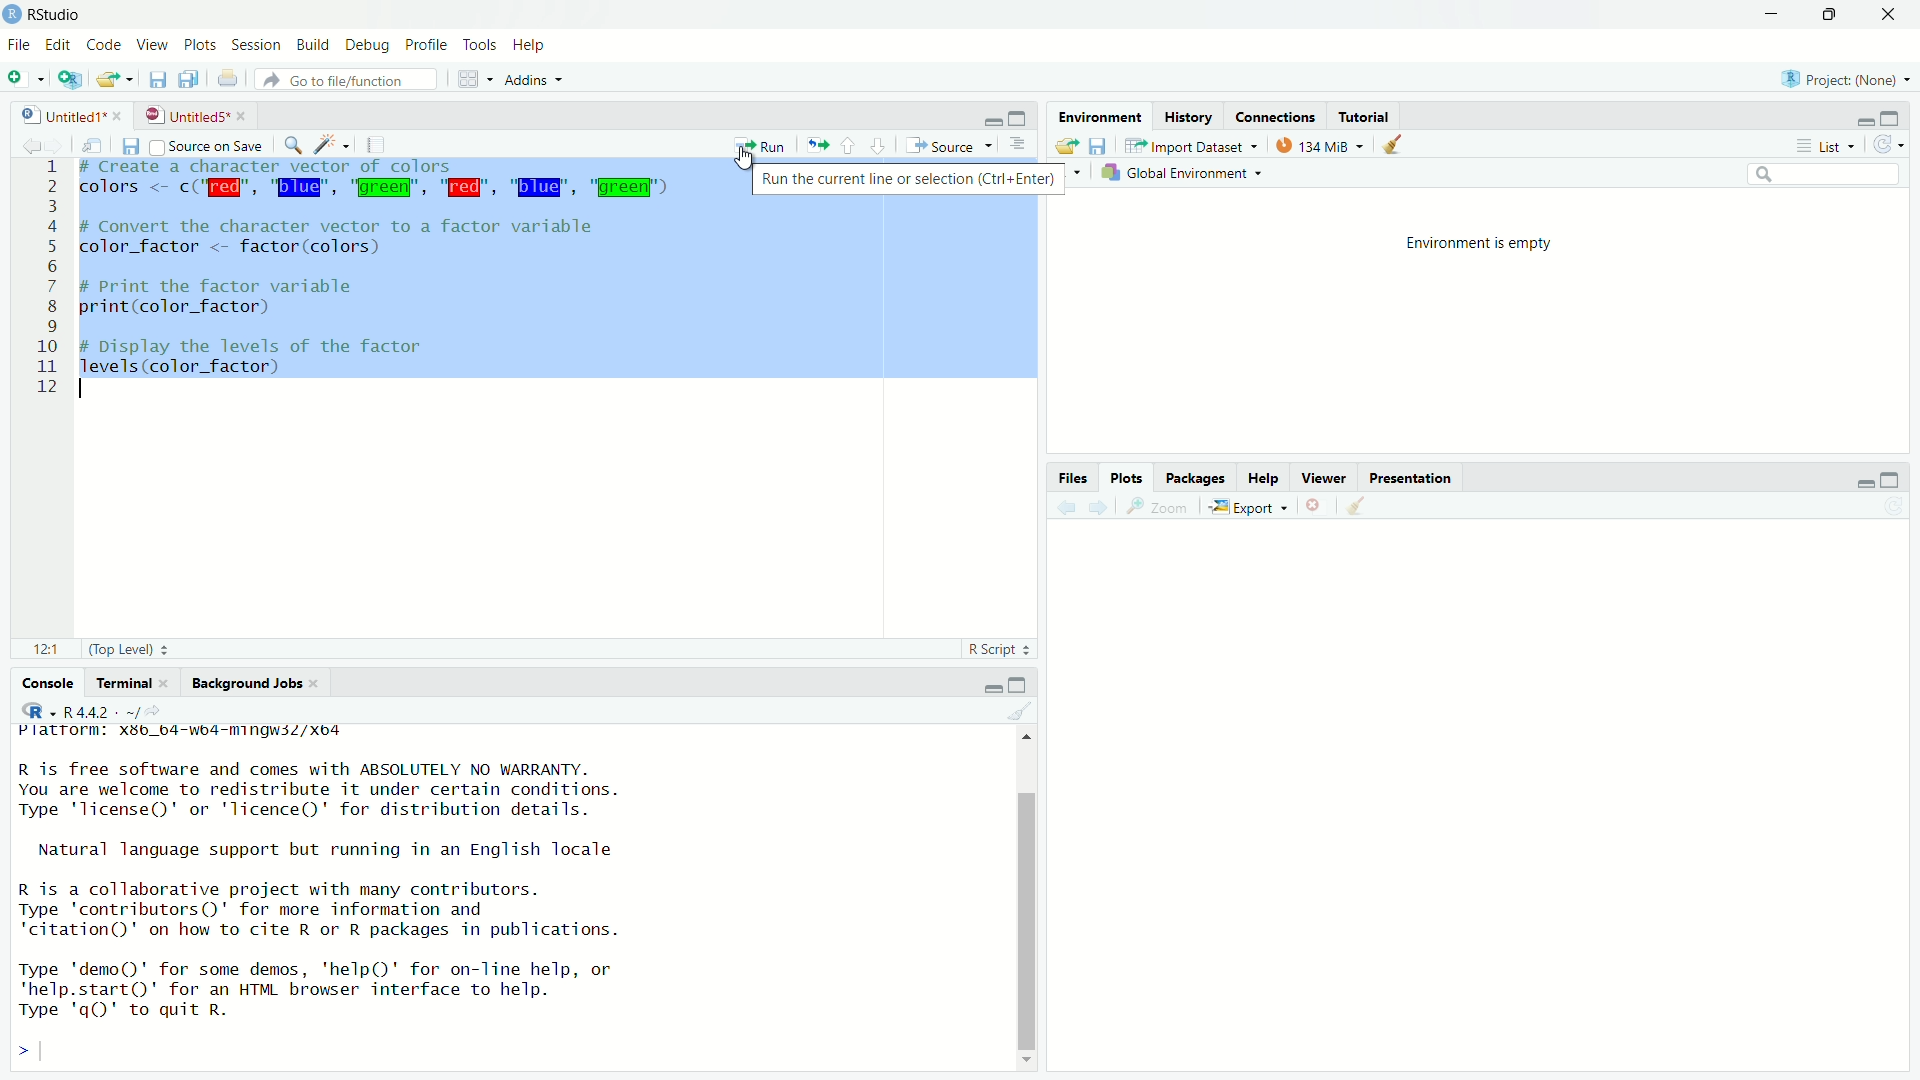 This screenshot has width=1920, height=1080. Describe the element at coordinates (249, 296) in the screenshot. I see `# Print the factor variable
print(color_factor)` at that location.